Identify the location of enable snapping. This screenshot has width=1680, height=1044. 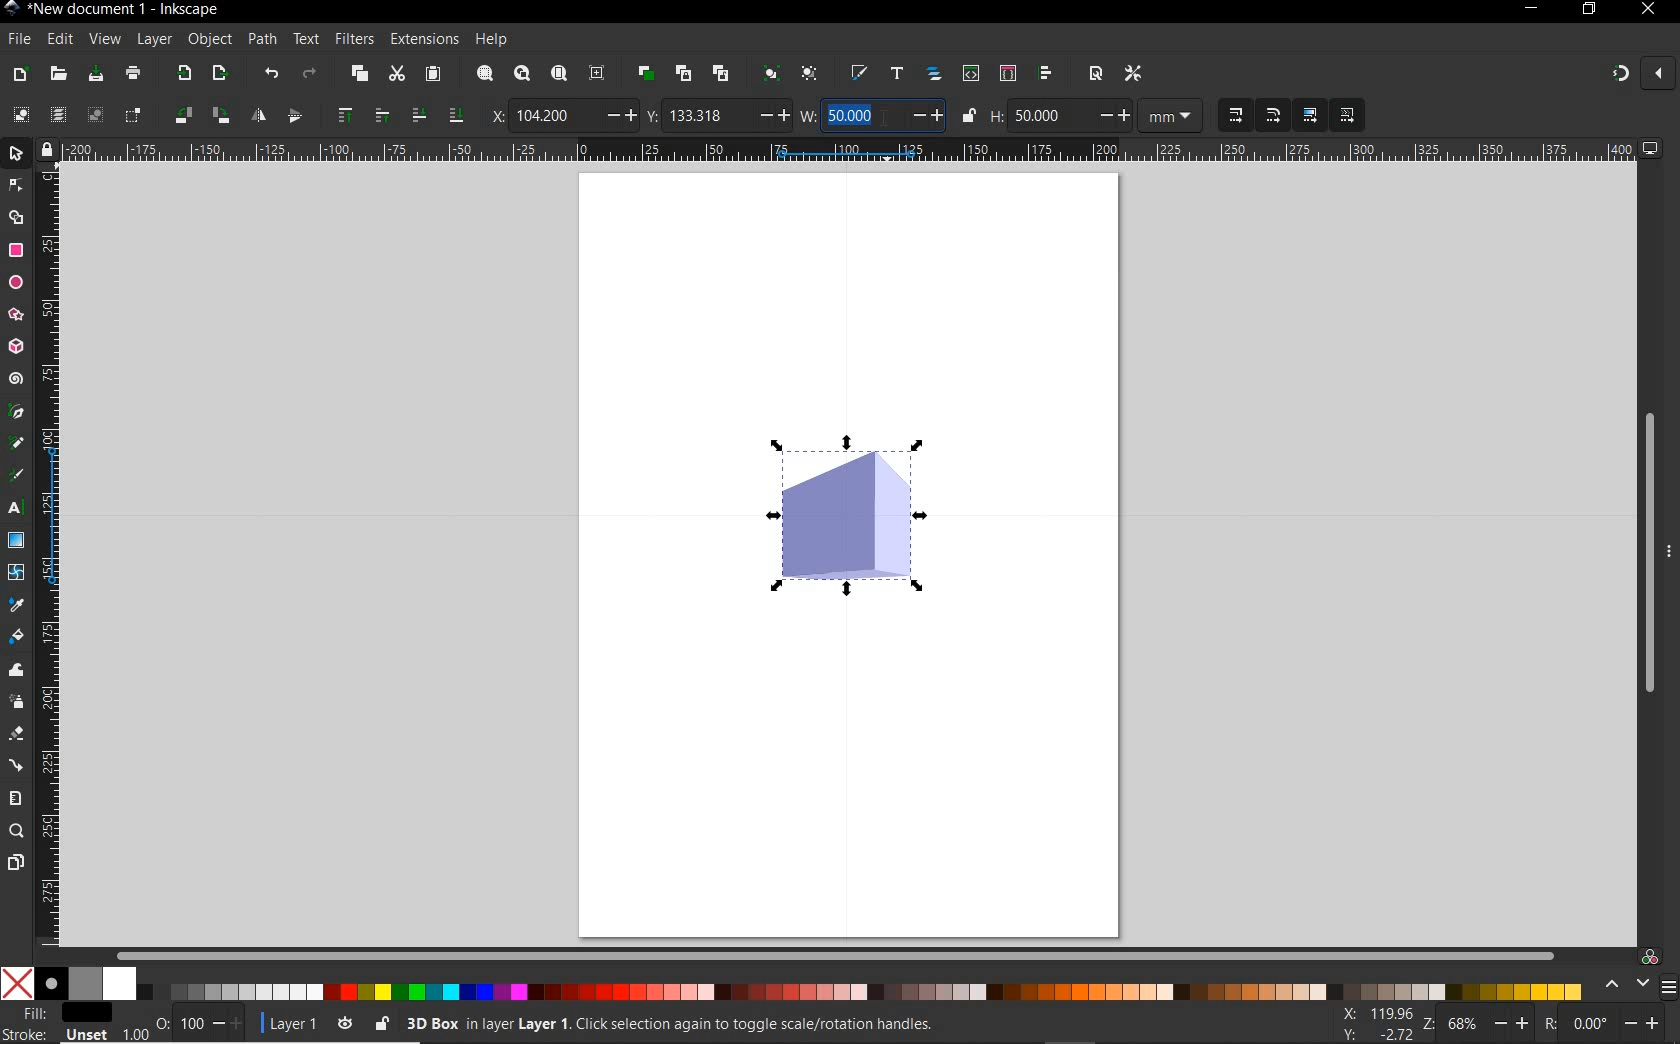
(1619, 75).